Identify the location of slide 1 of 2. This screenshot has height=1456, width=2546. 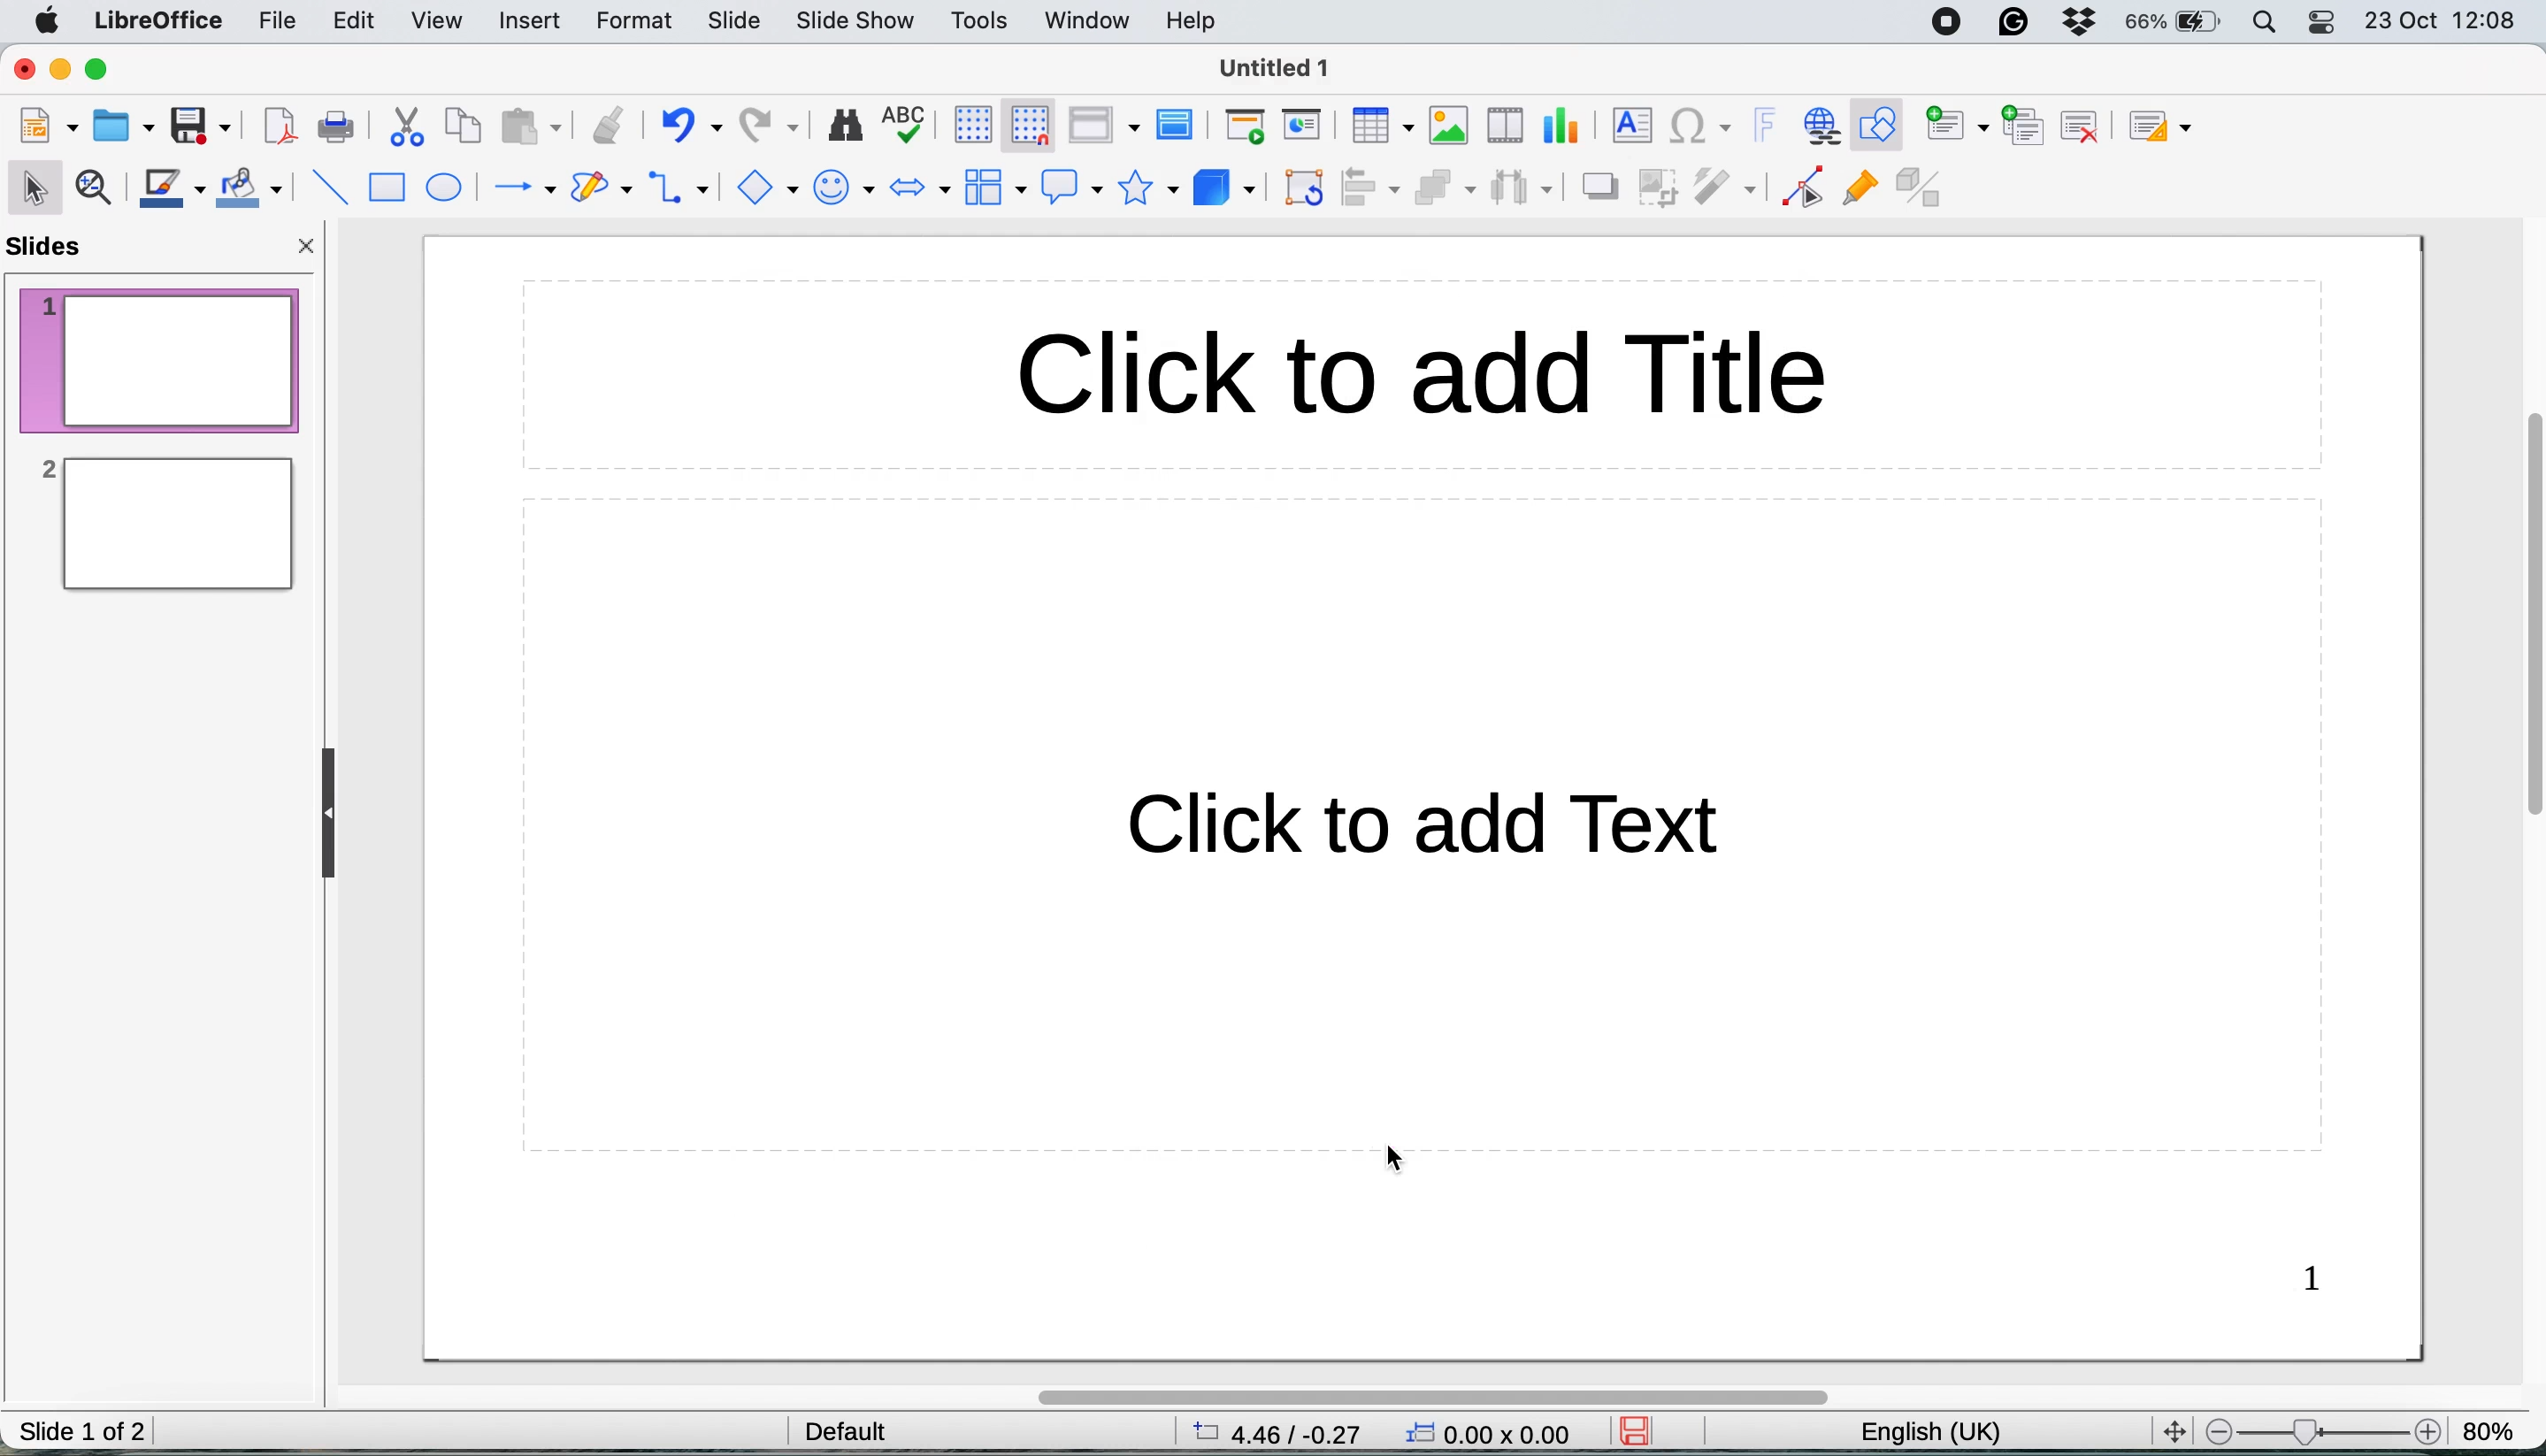
(83, 1433).